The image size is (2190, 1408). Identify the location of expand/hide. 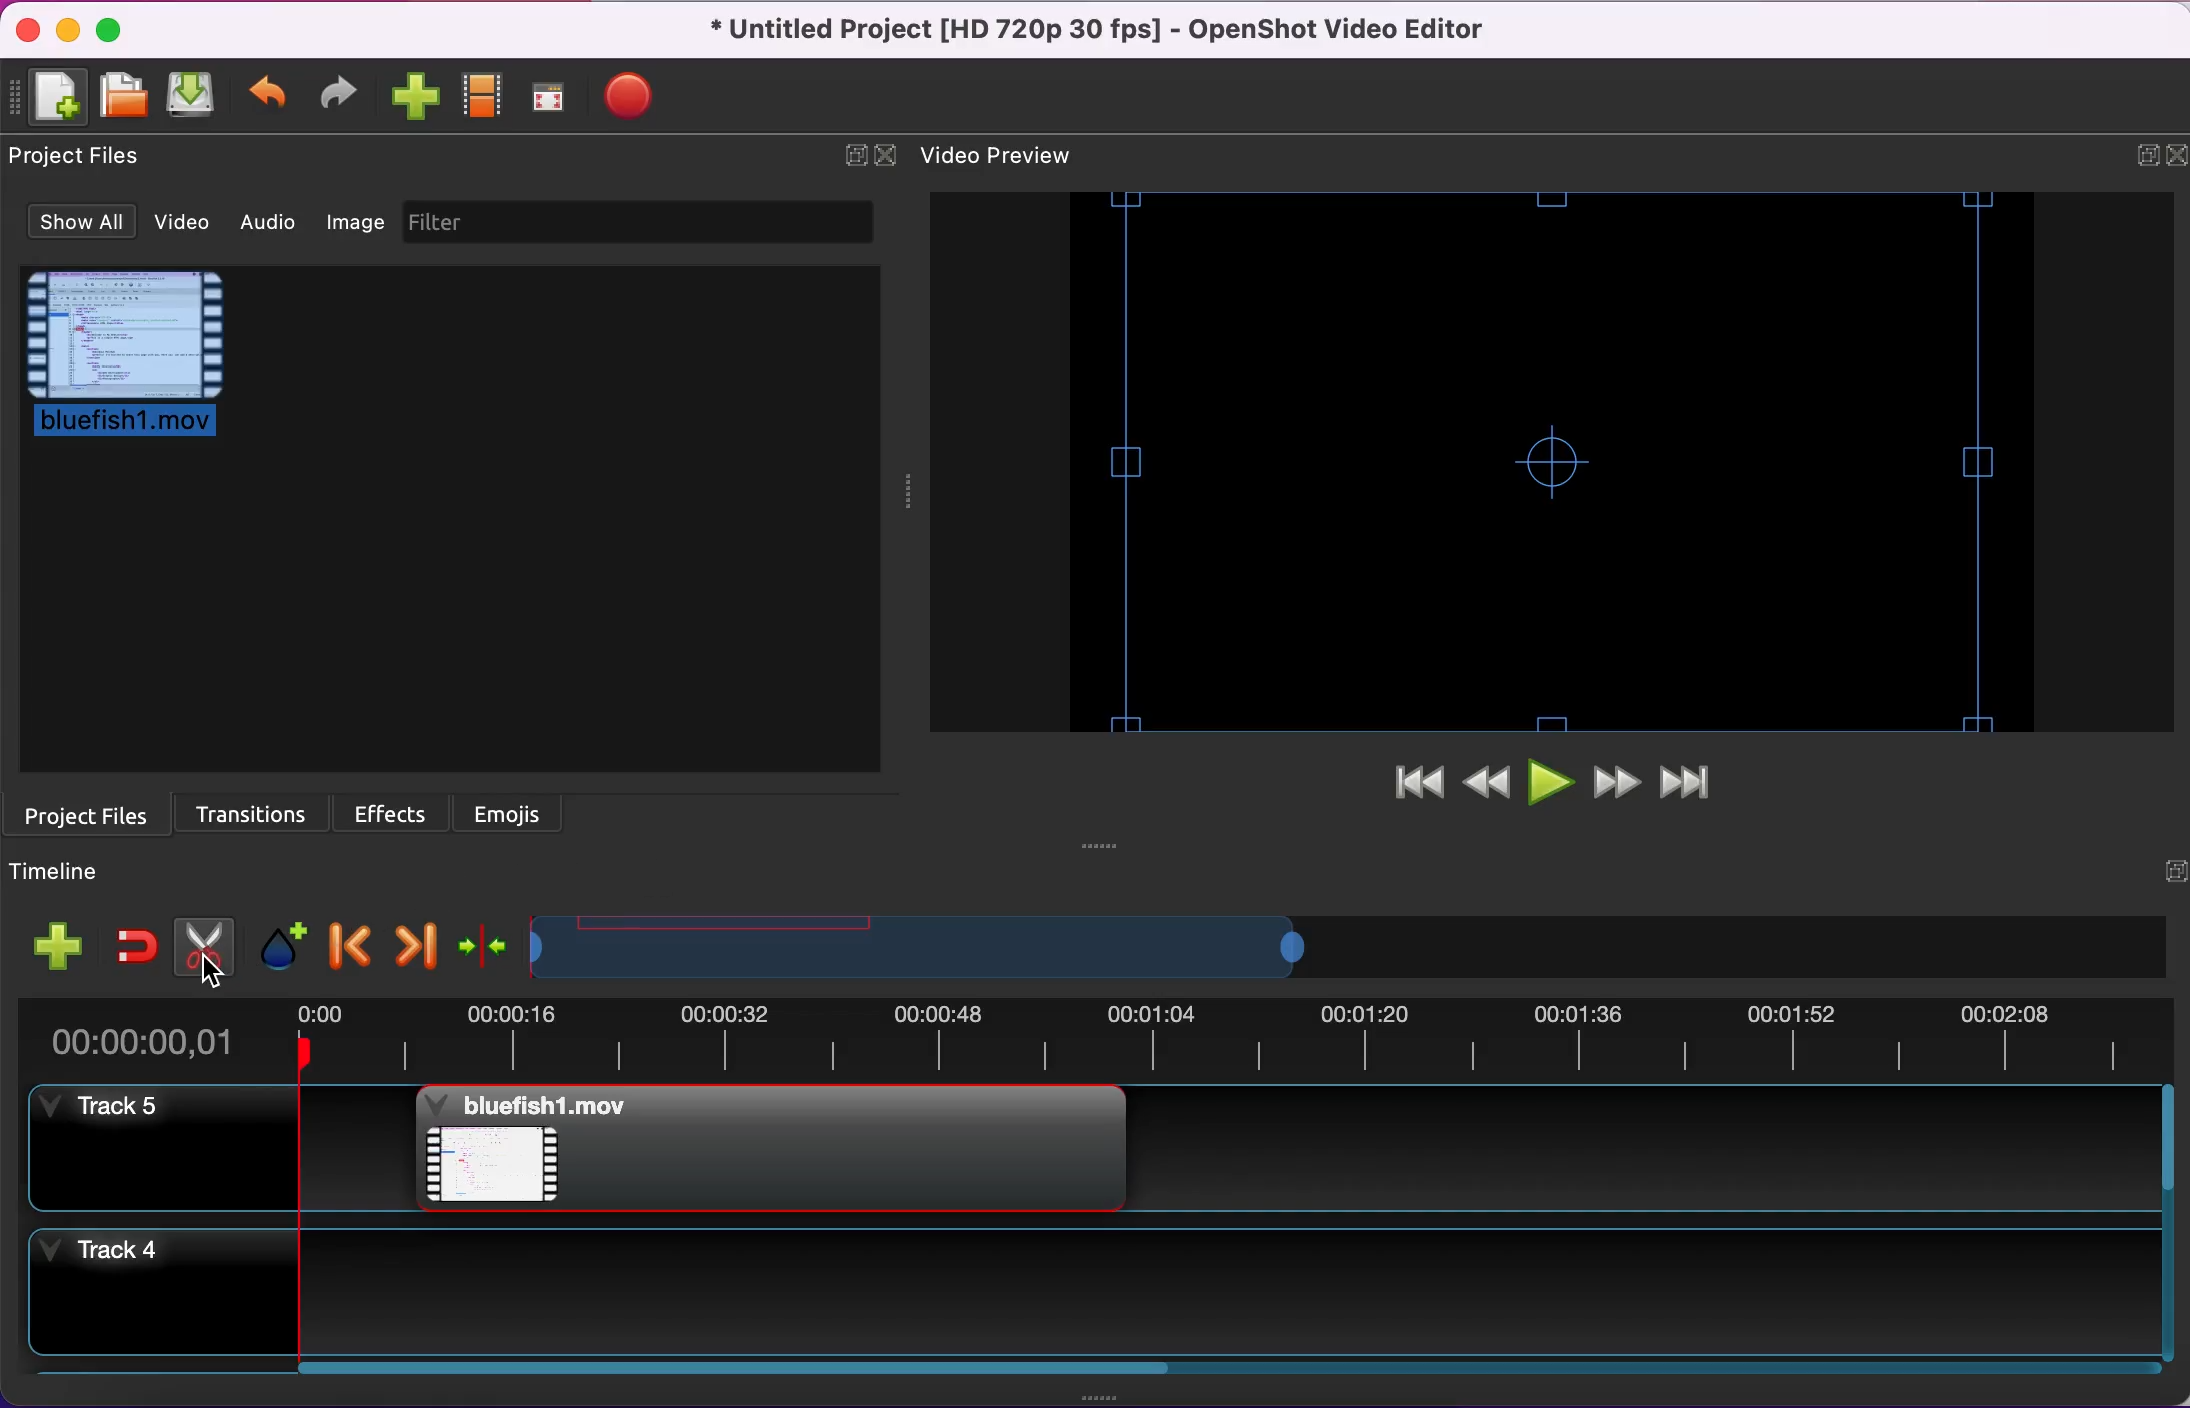
(853, 154).